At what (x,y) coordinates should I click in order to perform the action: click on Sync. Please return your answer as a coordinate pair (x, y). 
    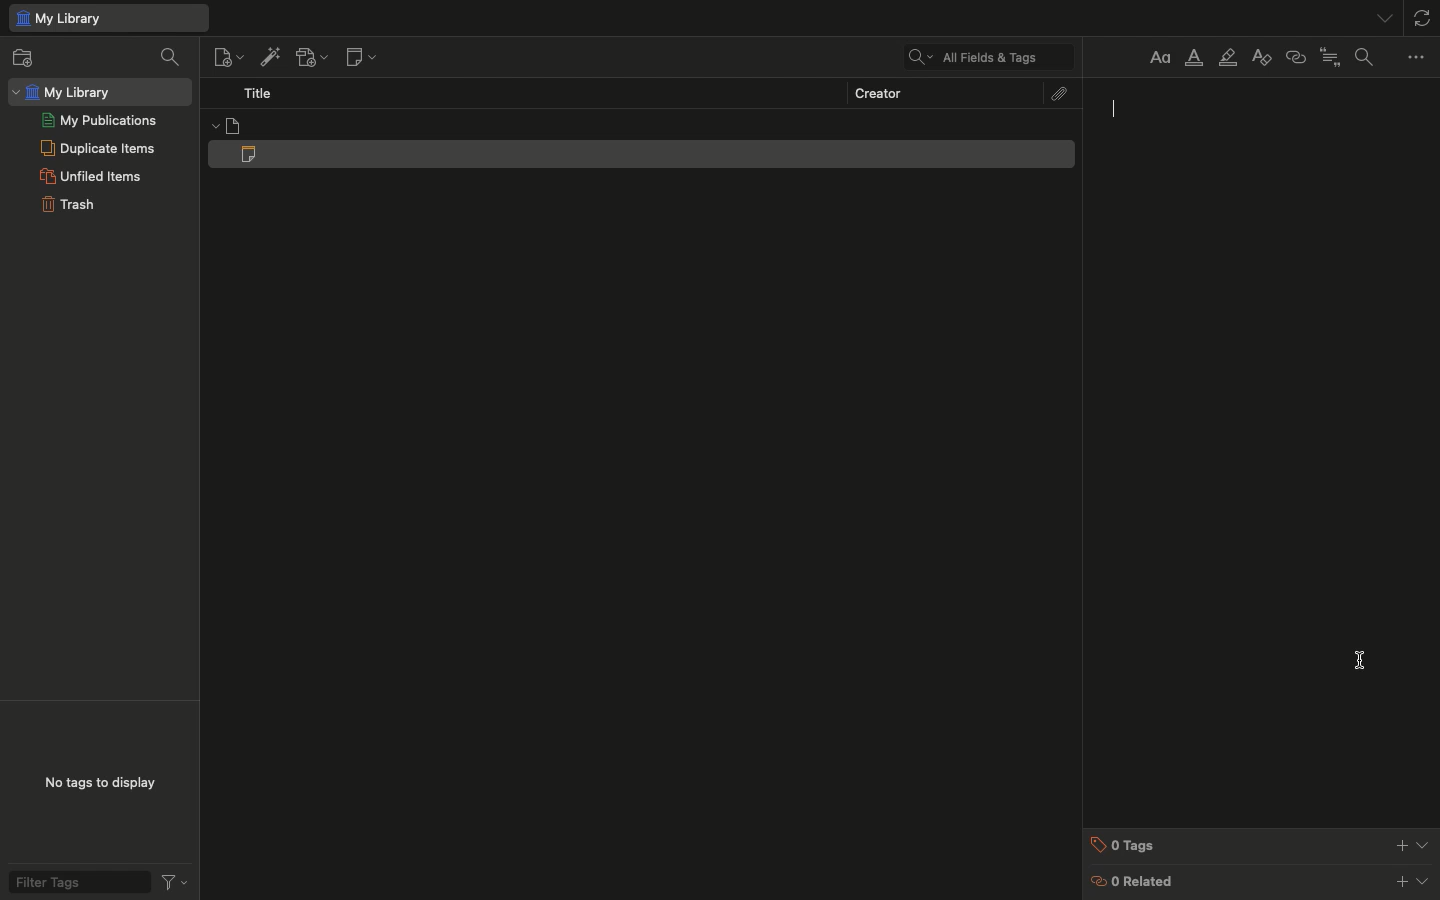
    Looking at the image, I should click on (1424, 15).